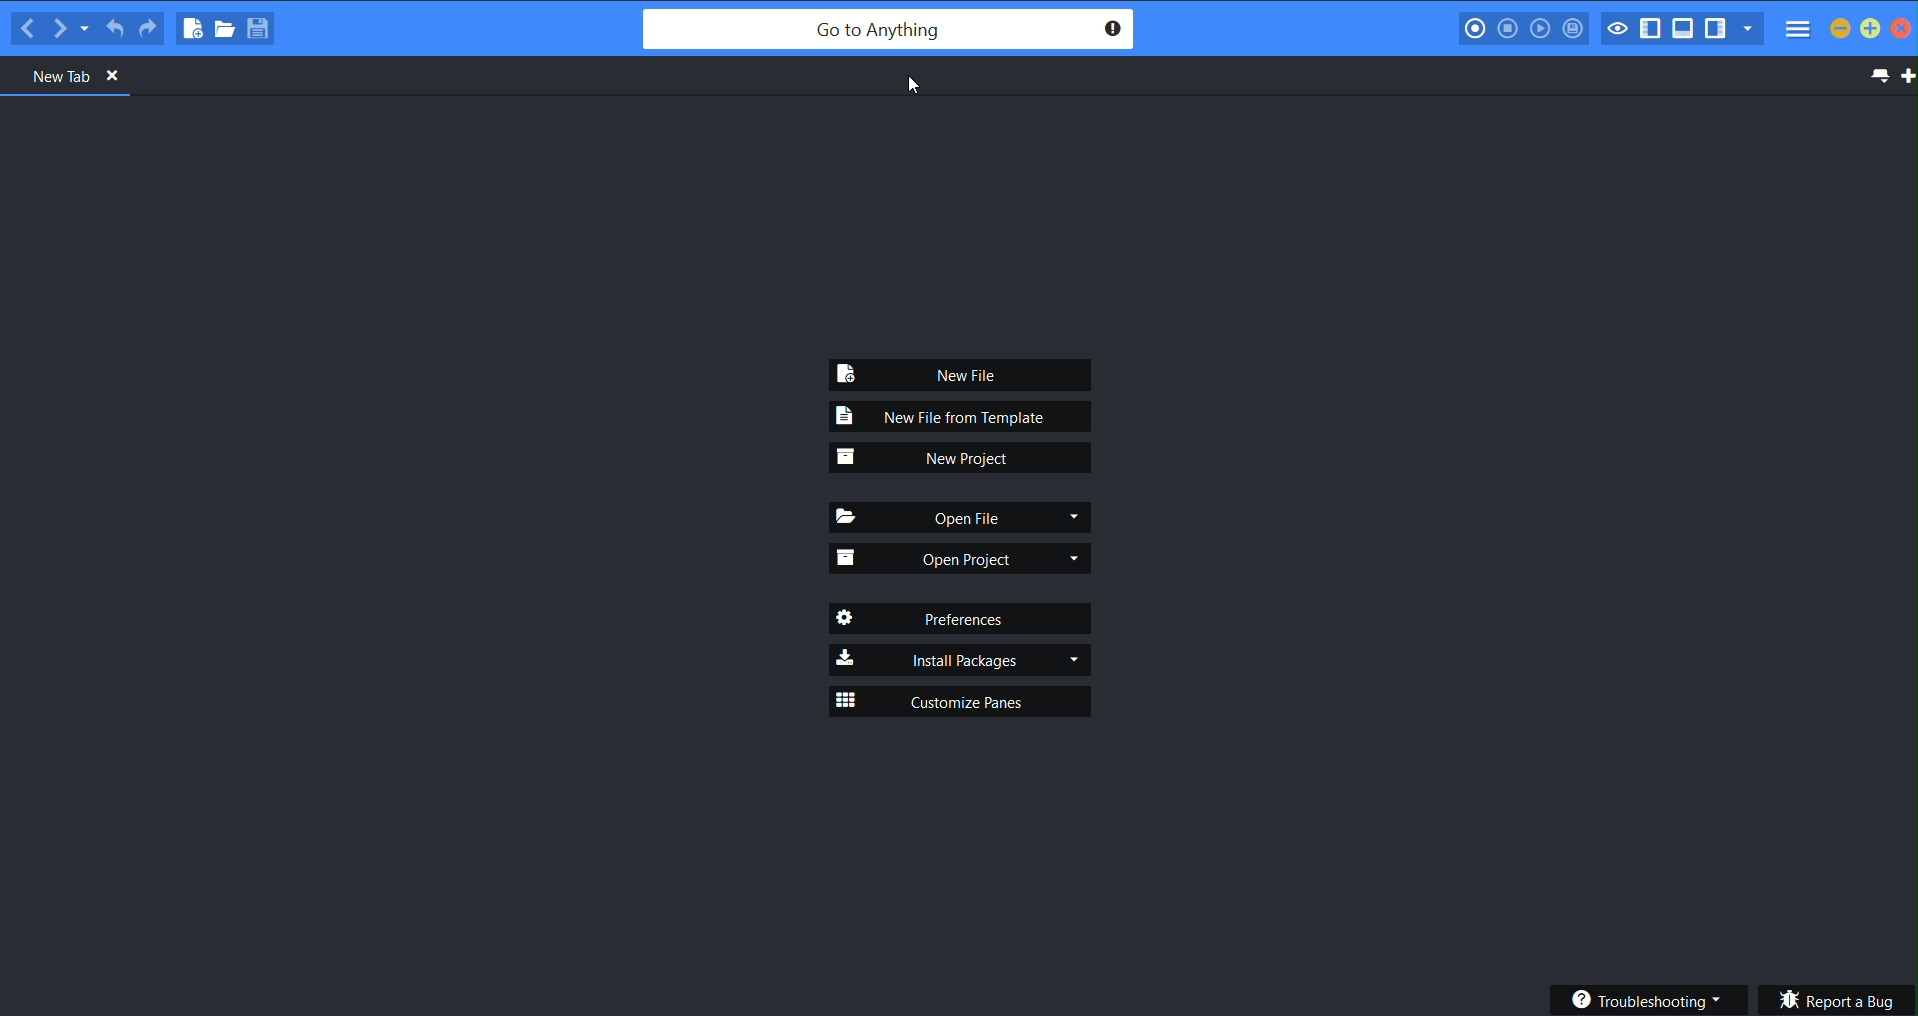 This screenshot has width=1918, height=1016. Describe the element at coordinates (966, 620) in the screenshot. I see `preferences` at that location.